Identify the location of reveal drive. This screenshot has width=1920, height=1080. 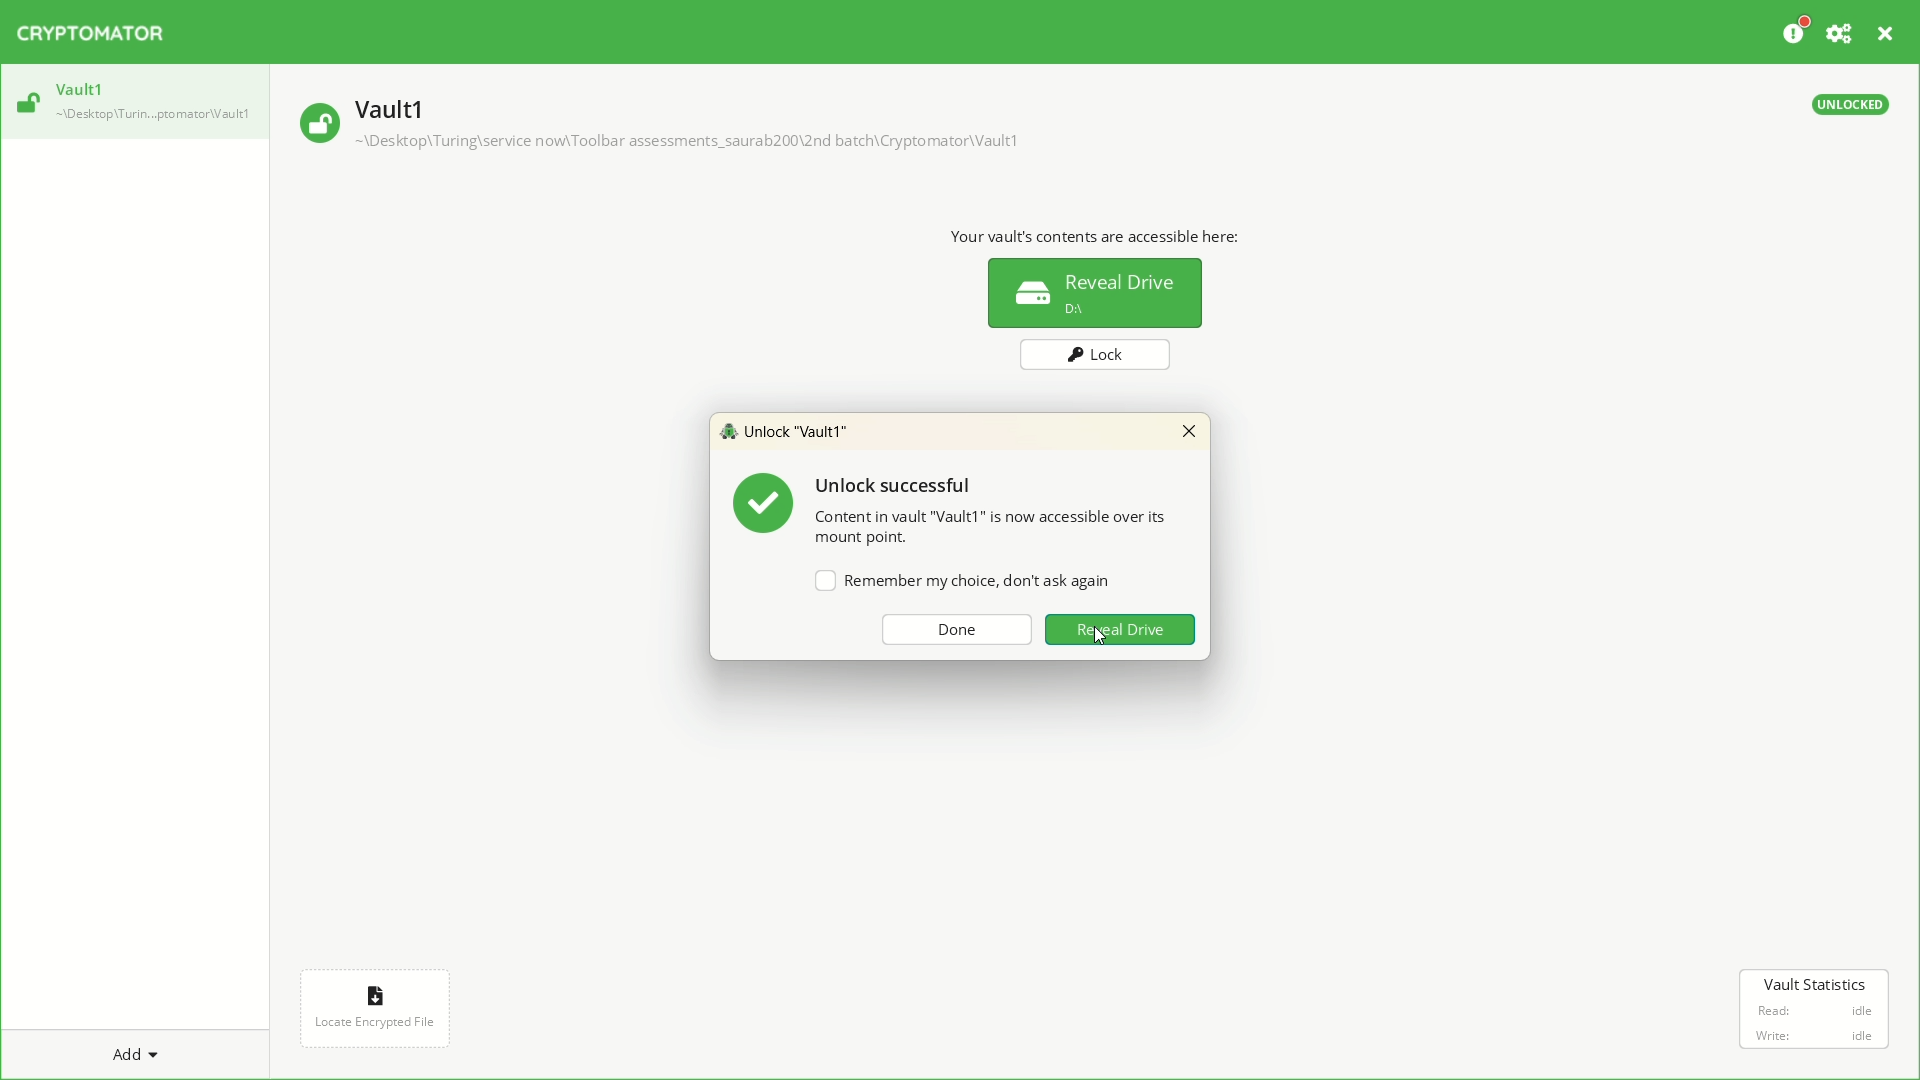
(1094, 295).